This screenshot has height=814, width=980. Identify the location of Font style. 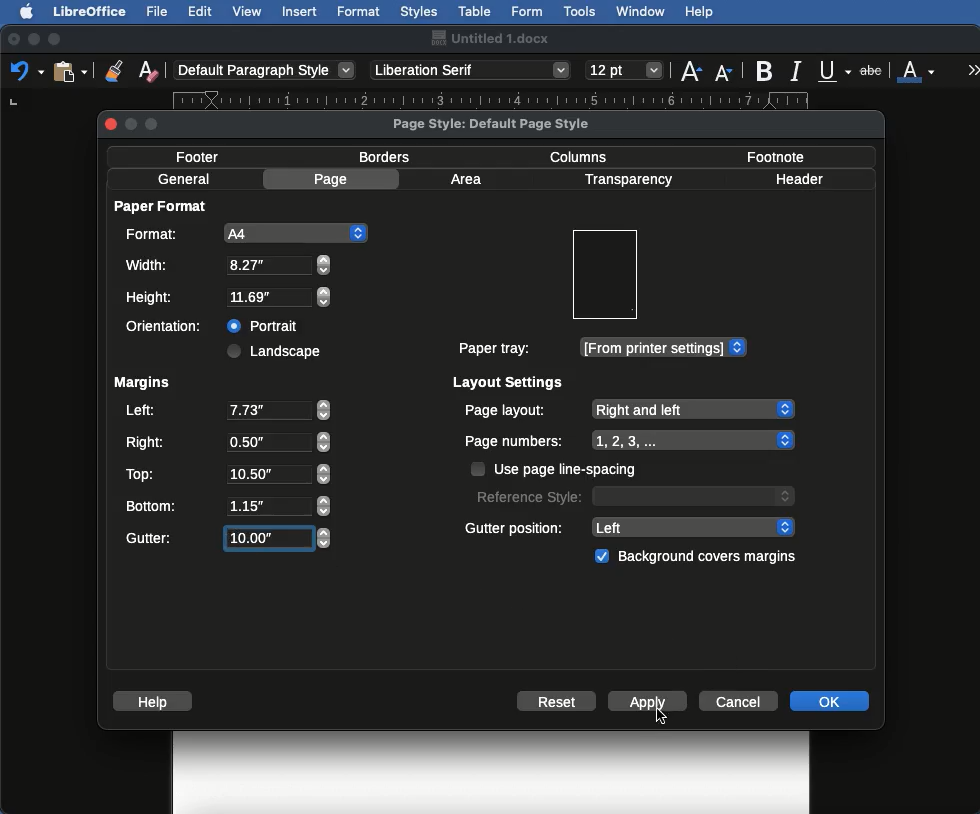
(472, 70).